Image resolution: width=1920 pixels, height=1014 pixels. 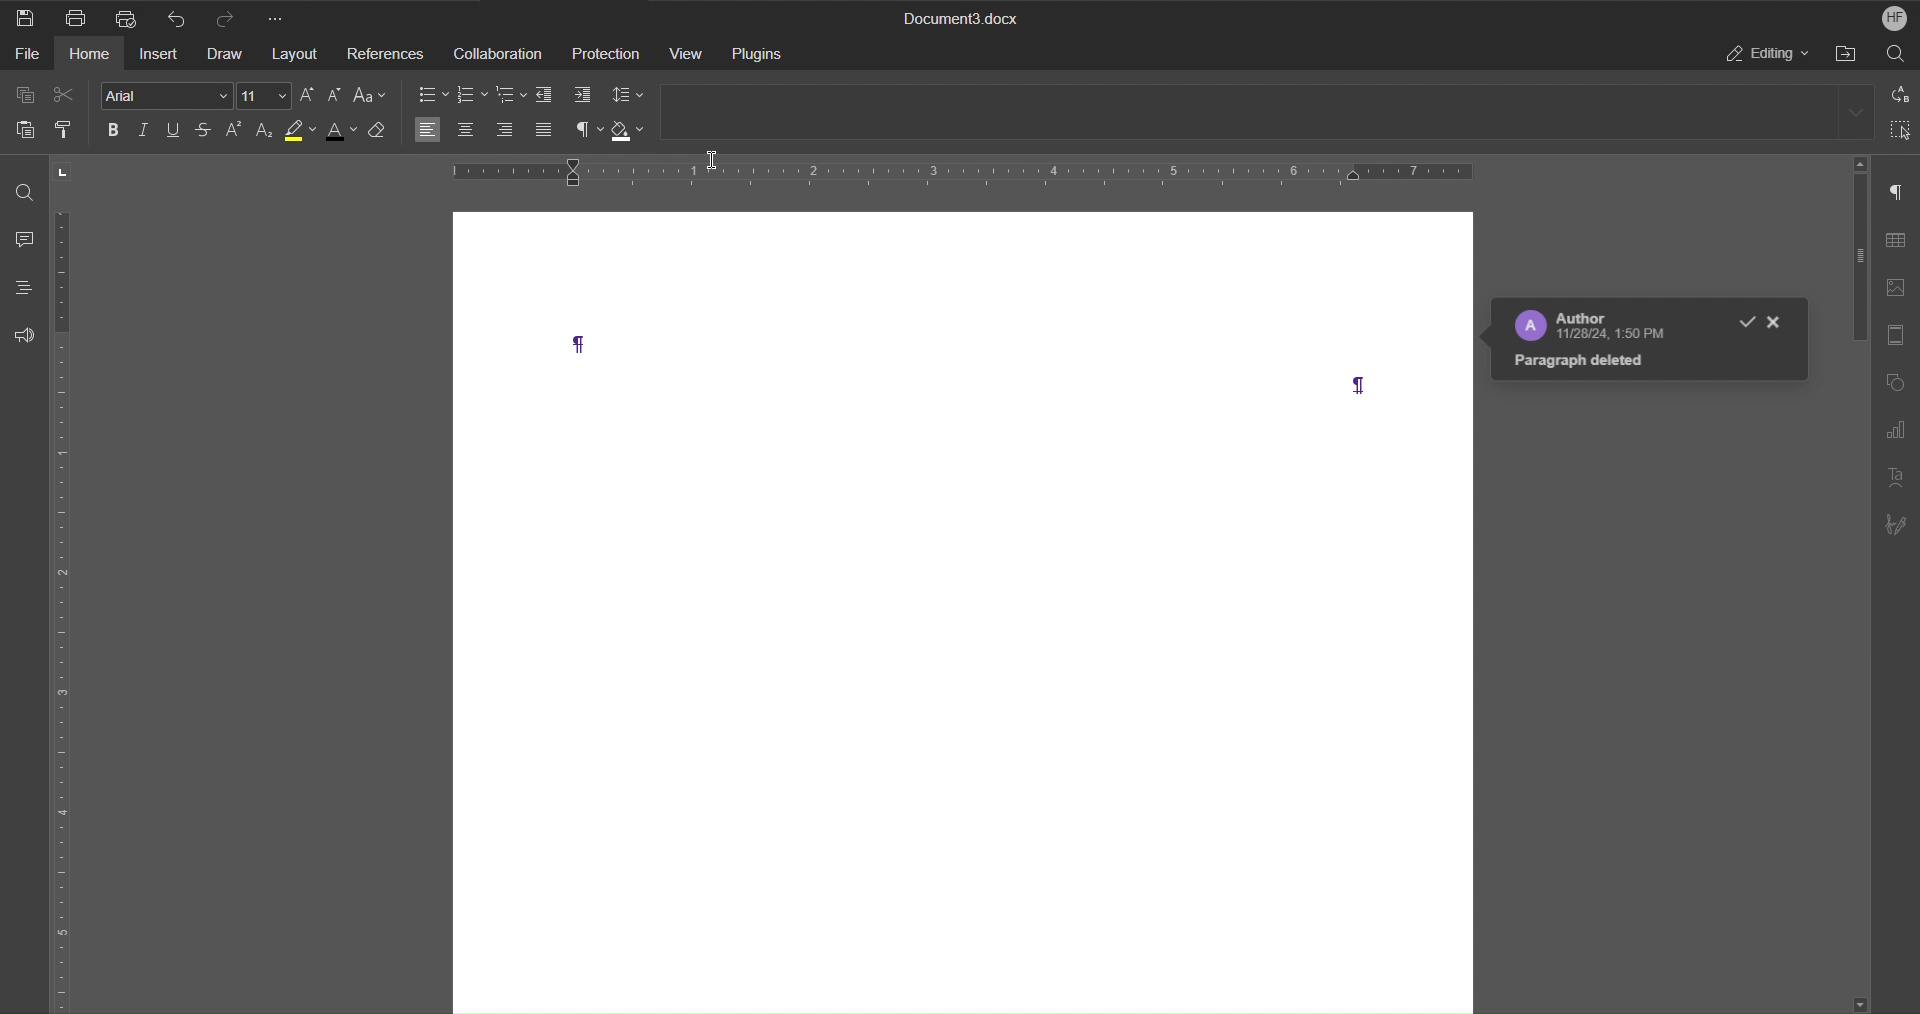 I want to click on Decrease indent, so click(x=549, y=93).